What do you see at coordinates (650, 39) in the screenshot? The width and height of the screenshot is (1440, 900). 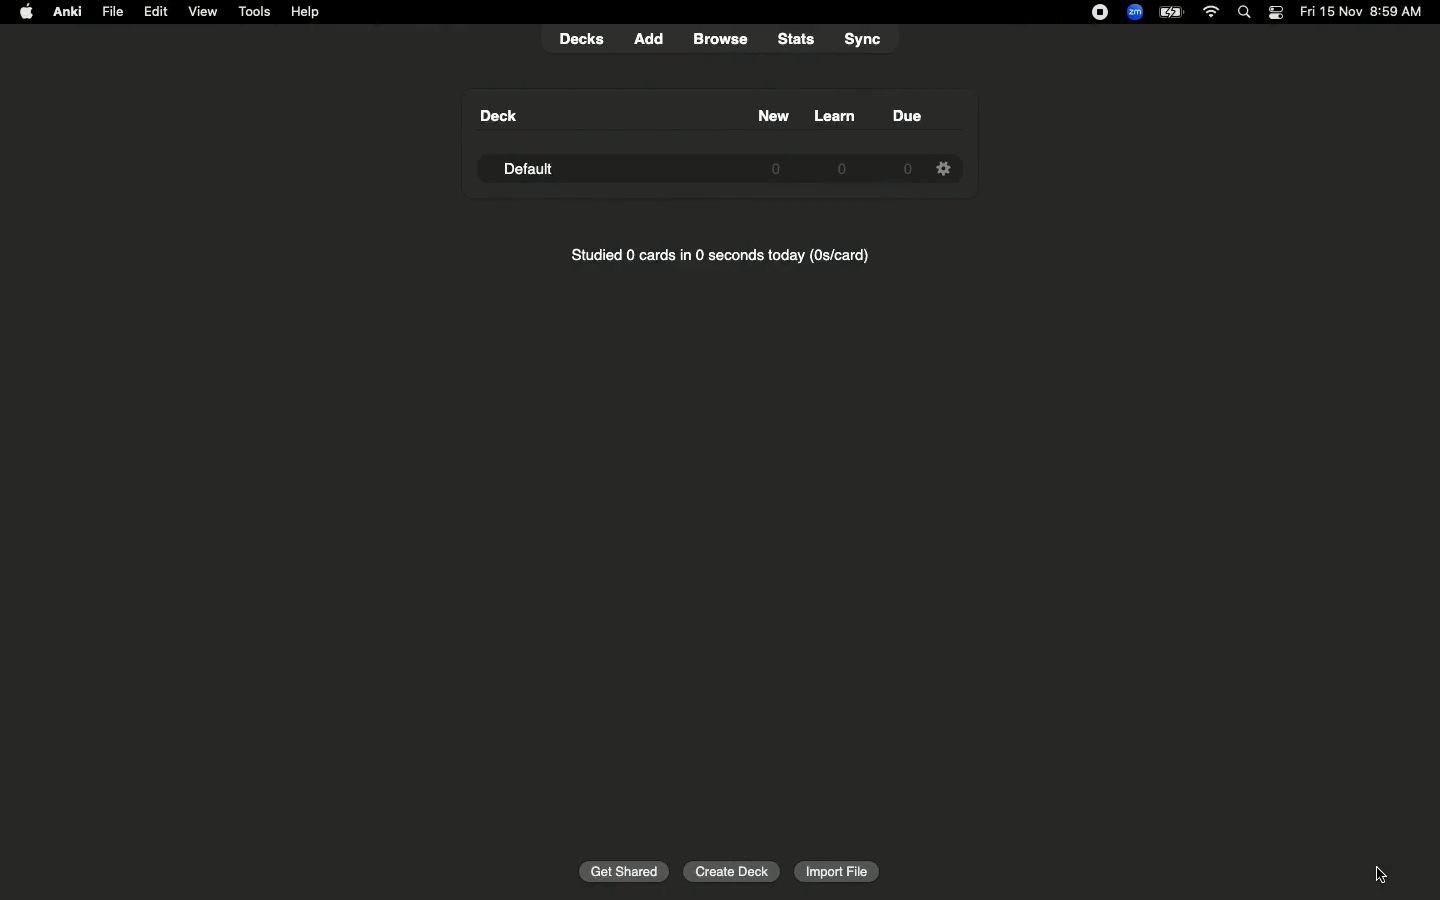 I see `add` at bounding box center [650, 39].